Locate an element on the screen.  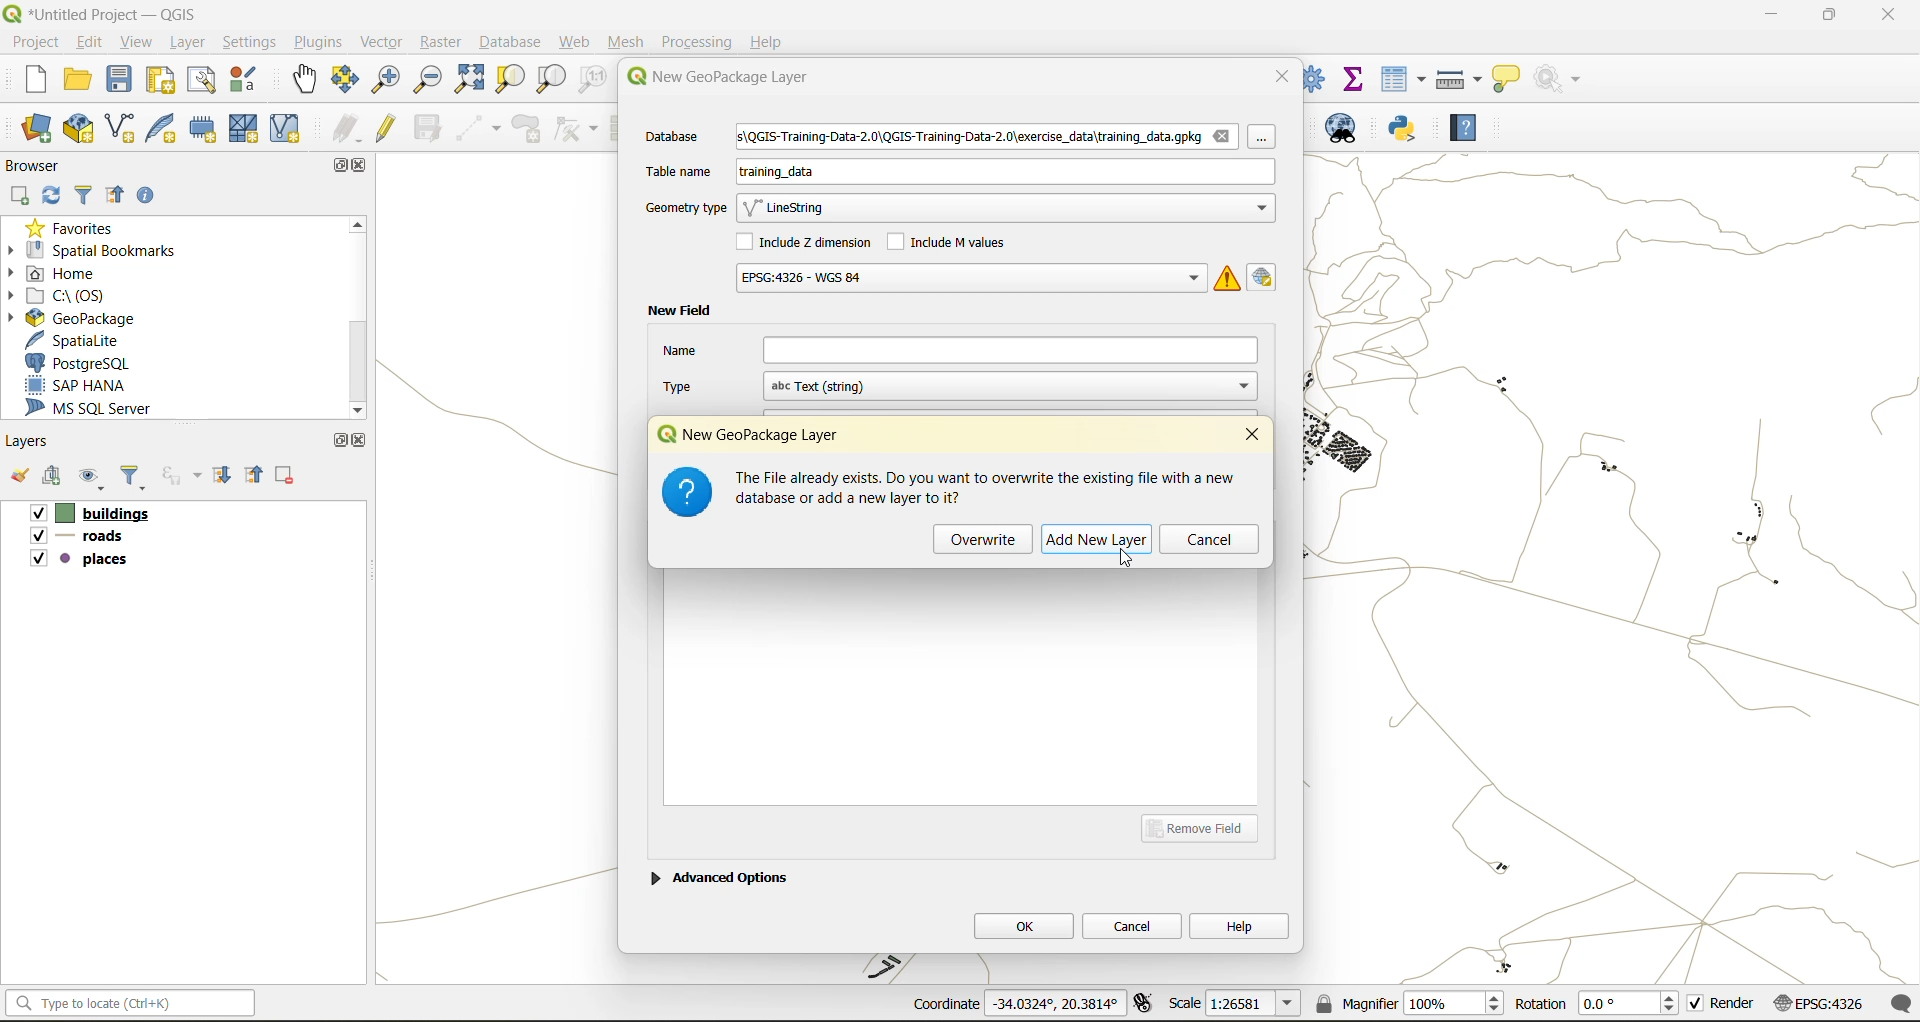
zoom selection is located at coordinates (513, 79).